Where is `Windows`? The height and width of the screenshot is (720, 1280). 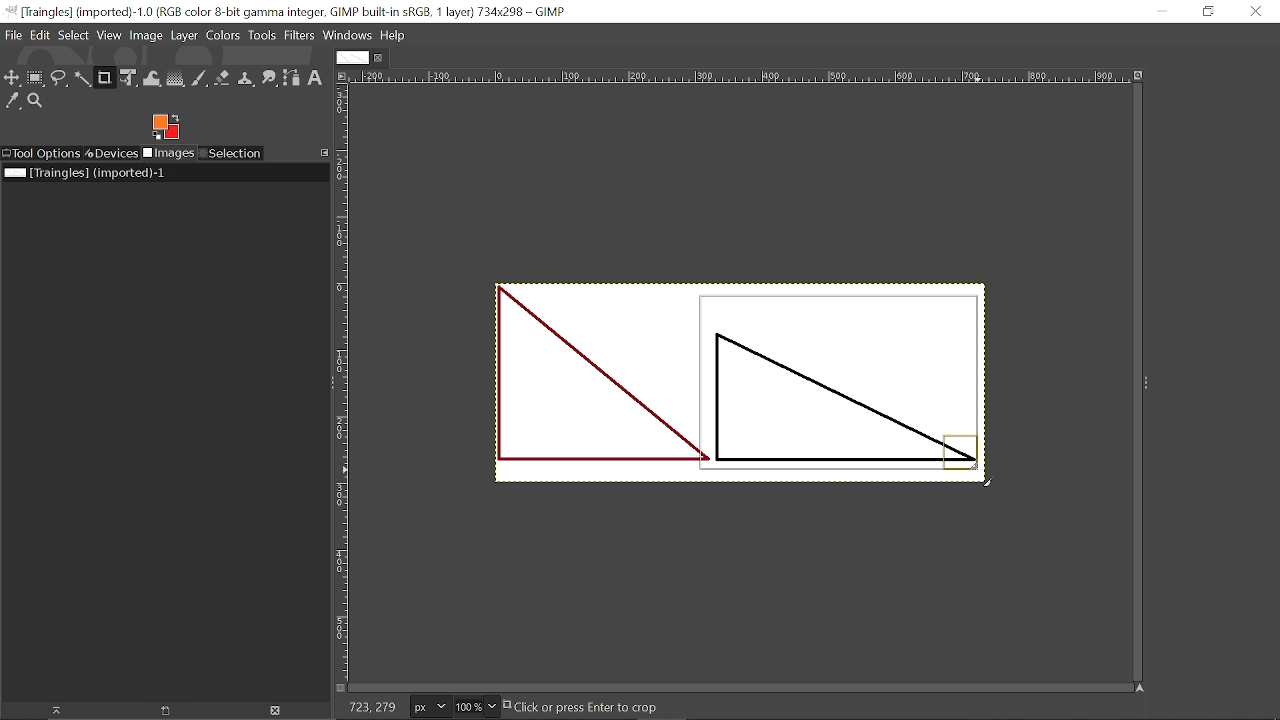
Windows is located at coordinates (347, 36).